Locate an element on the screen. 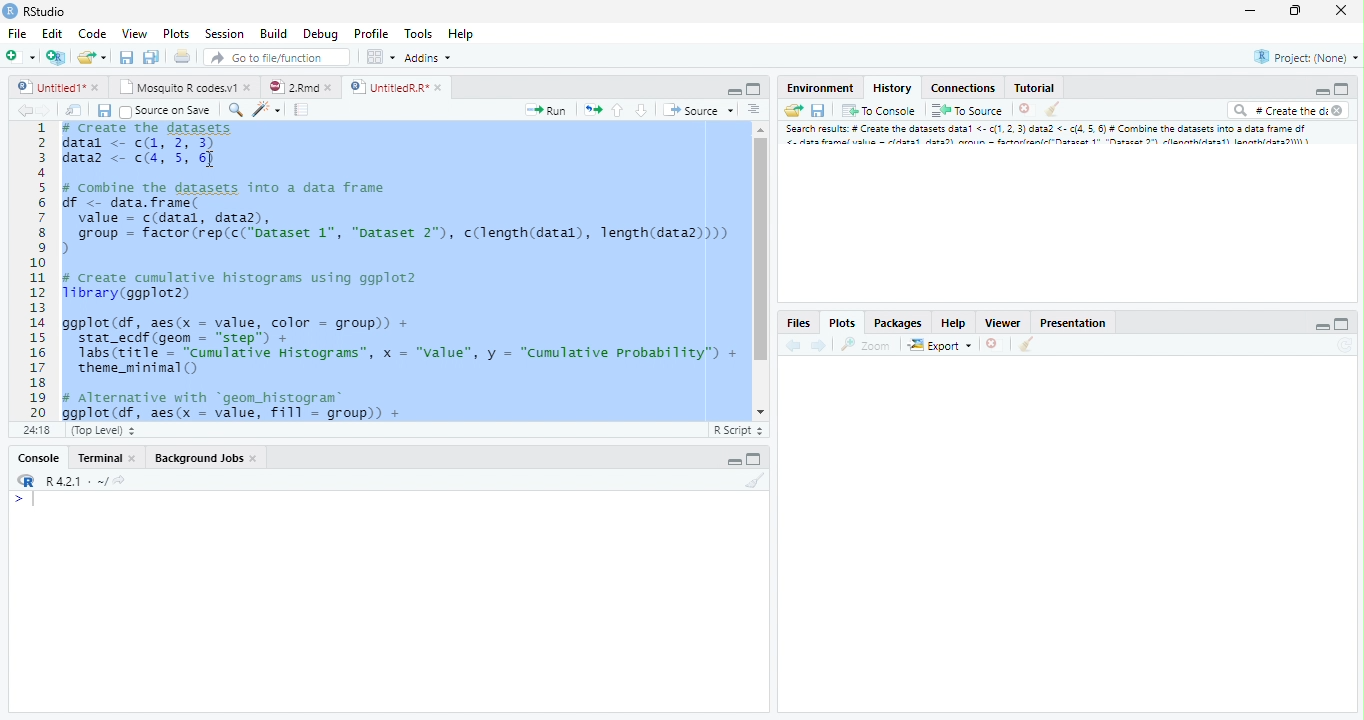 This screenshot has height=720, width=1364. Top level is located at coordinates (105, 428).